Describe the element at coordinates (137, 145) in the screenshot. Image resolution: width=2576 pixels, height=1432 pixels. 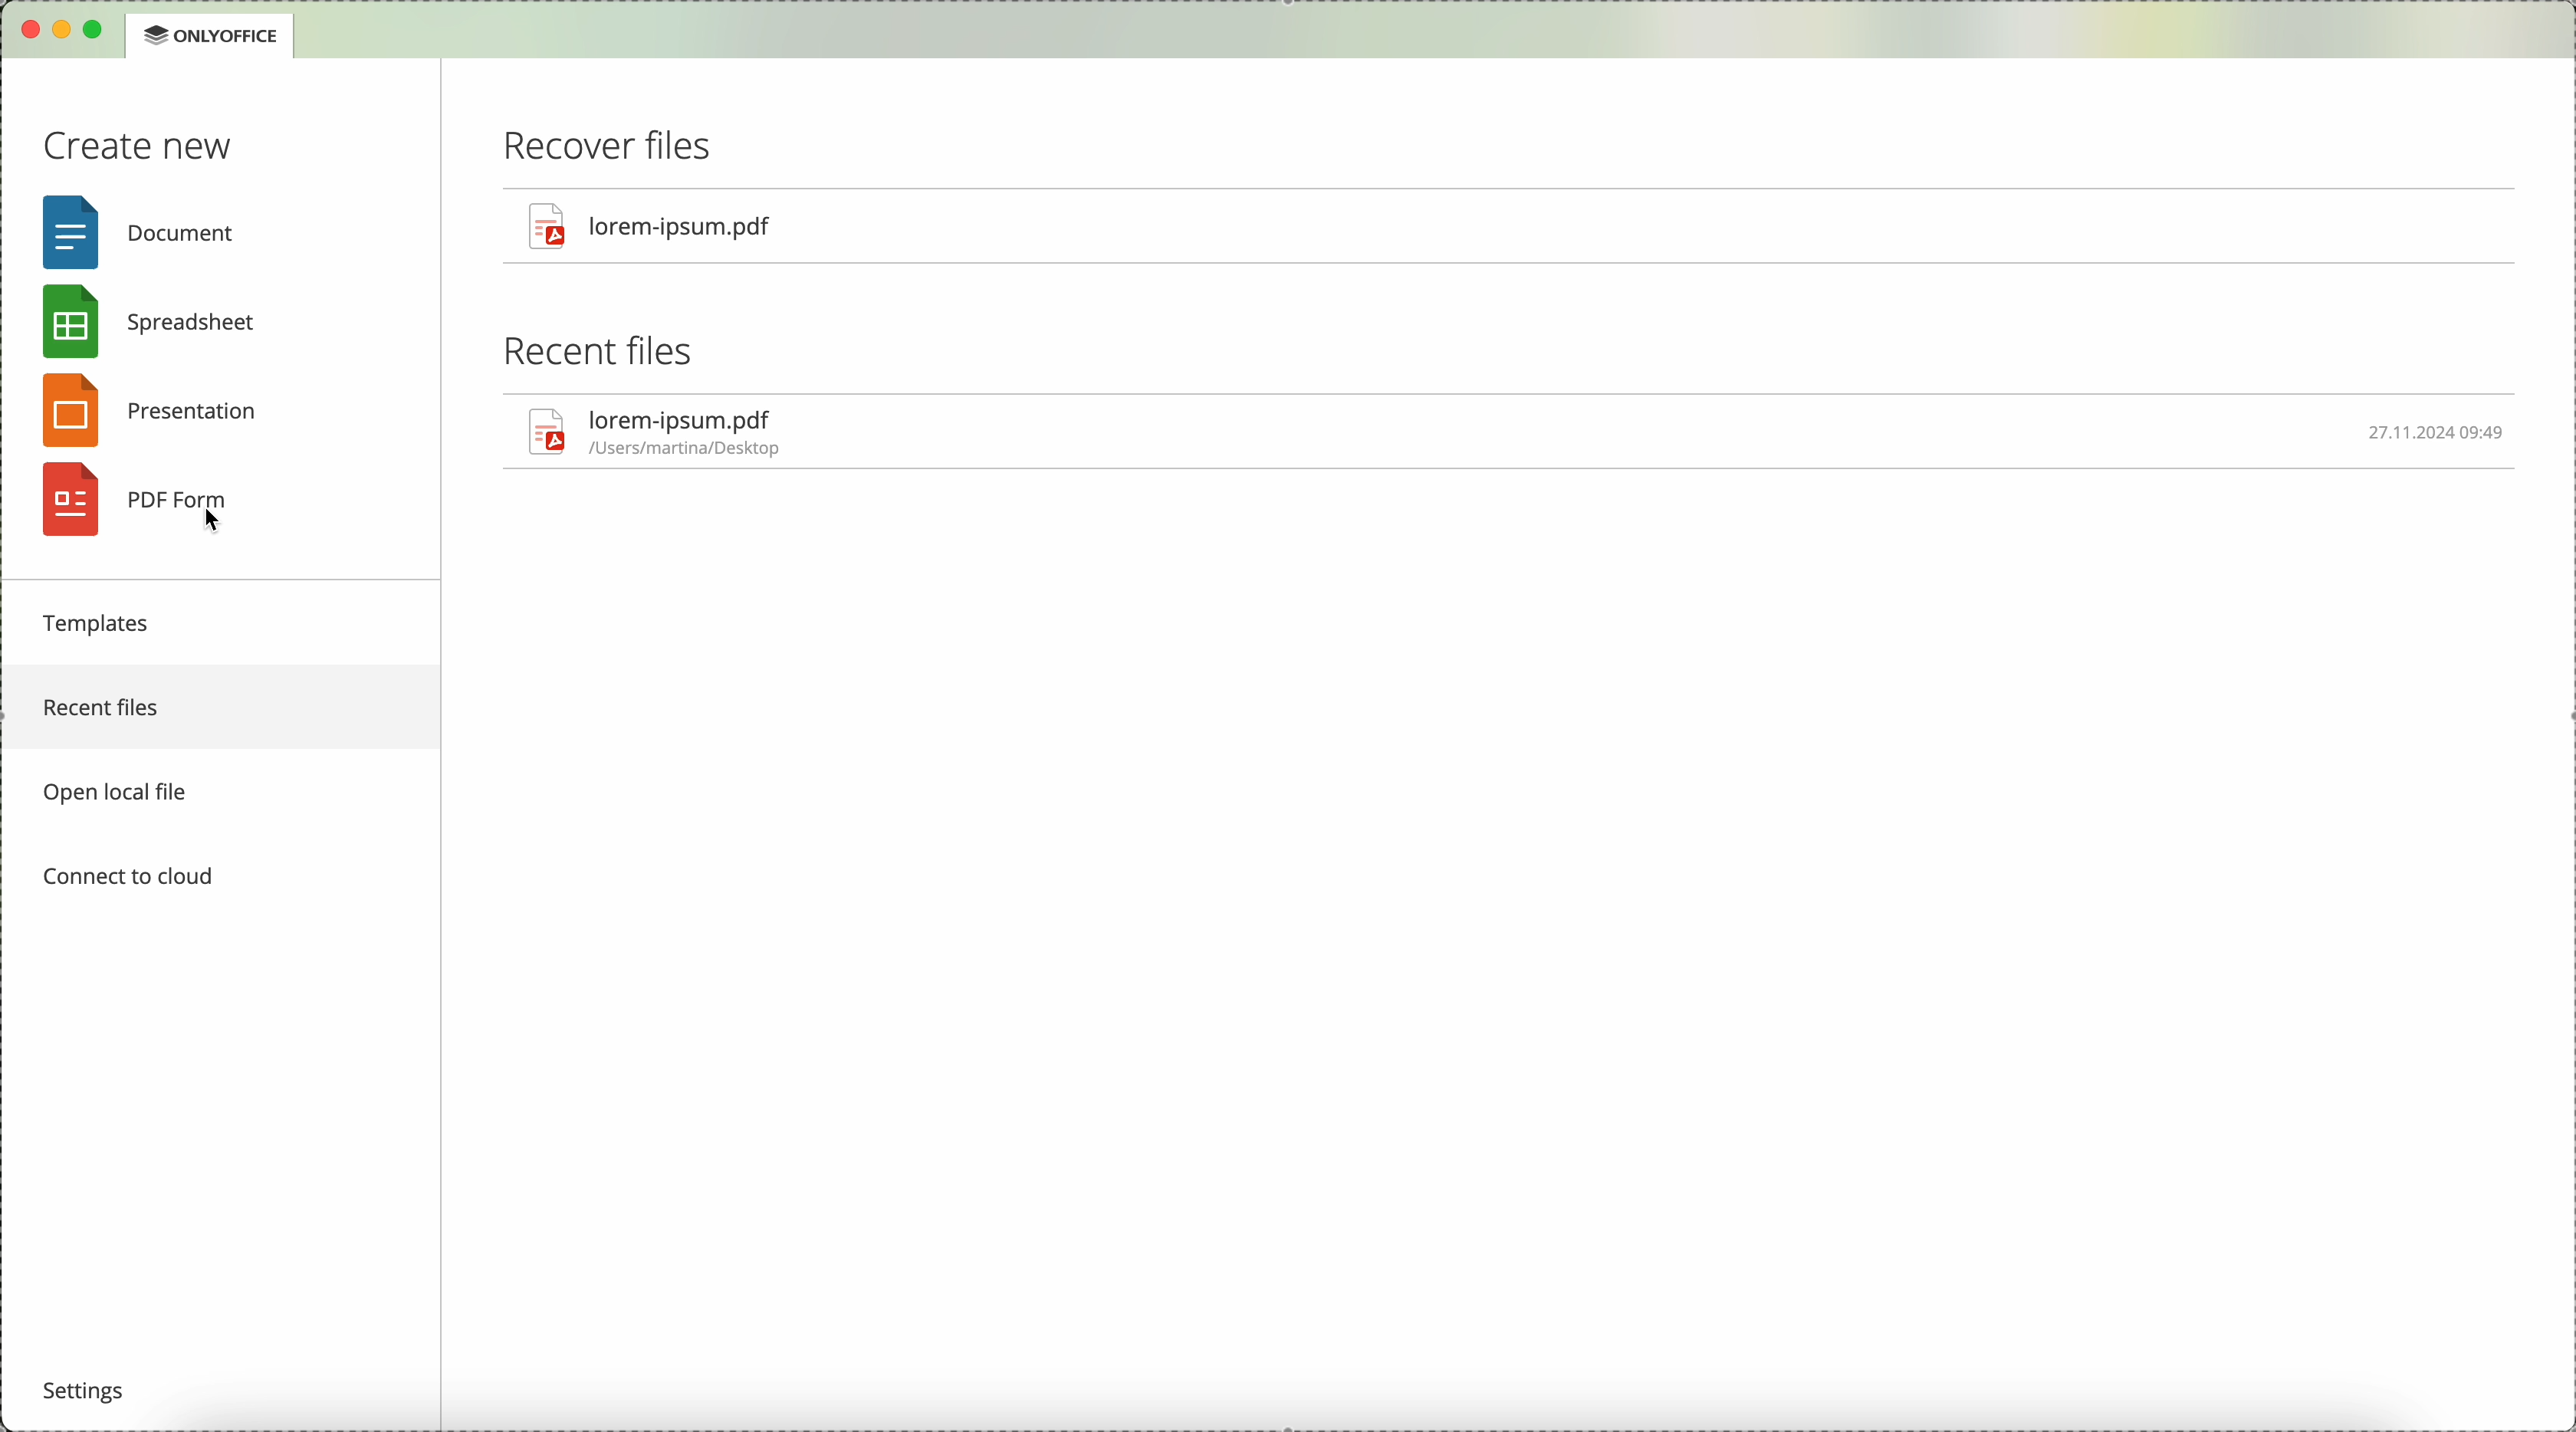
I see `create new` at that location.